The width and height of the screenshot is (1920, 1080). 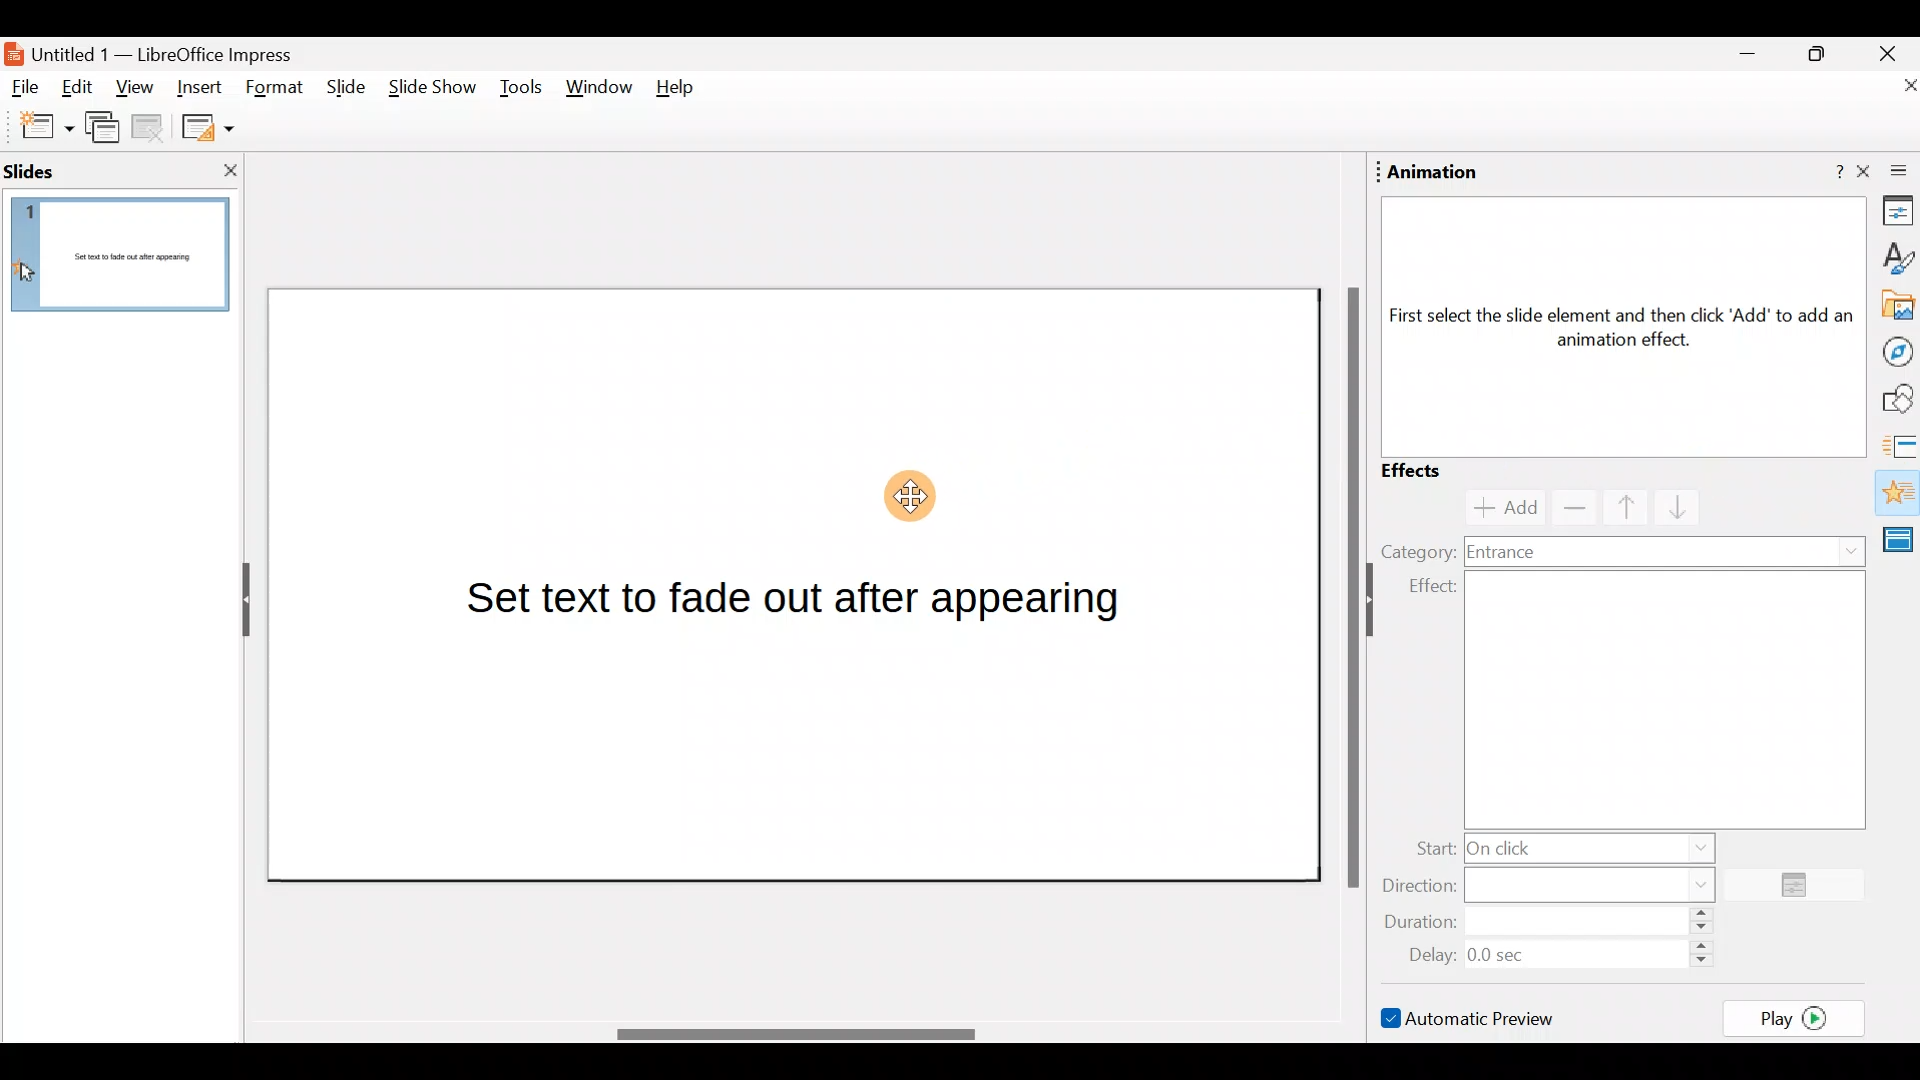 What do you see at coordinates (1555, 952) in the screenshot?
I see `Delay` at bounding box center [1555, 952].